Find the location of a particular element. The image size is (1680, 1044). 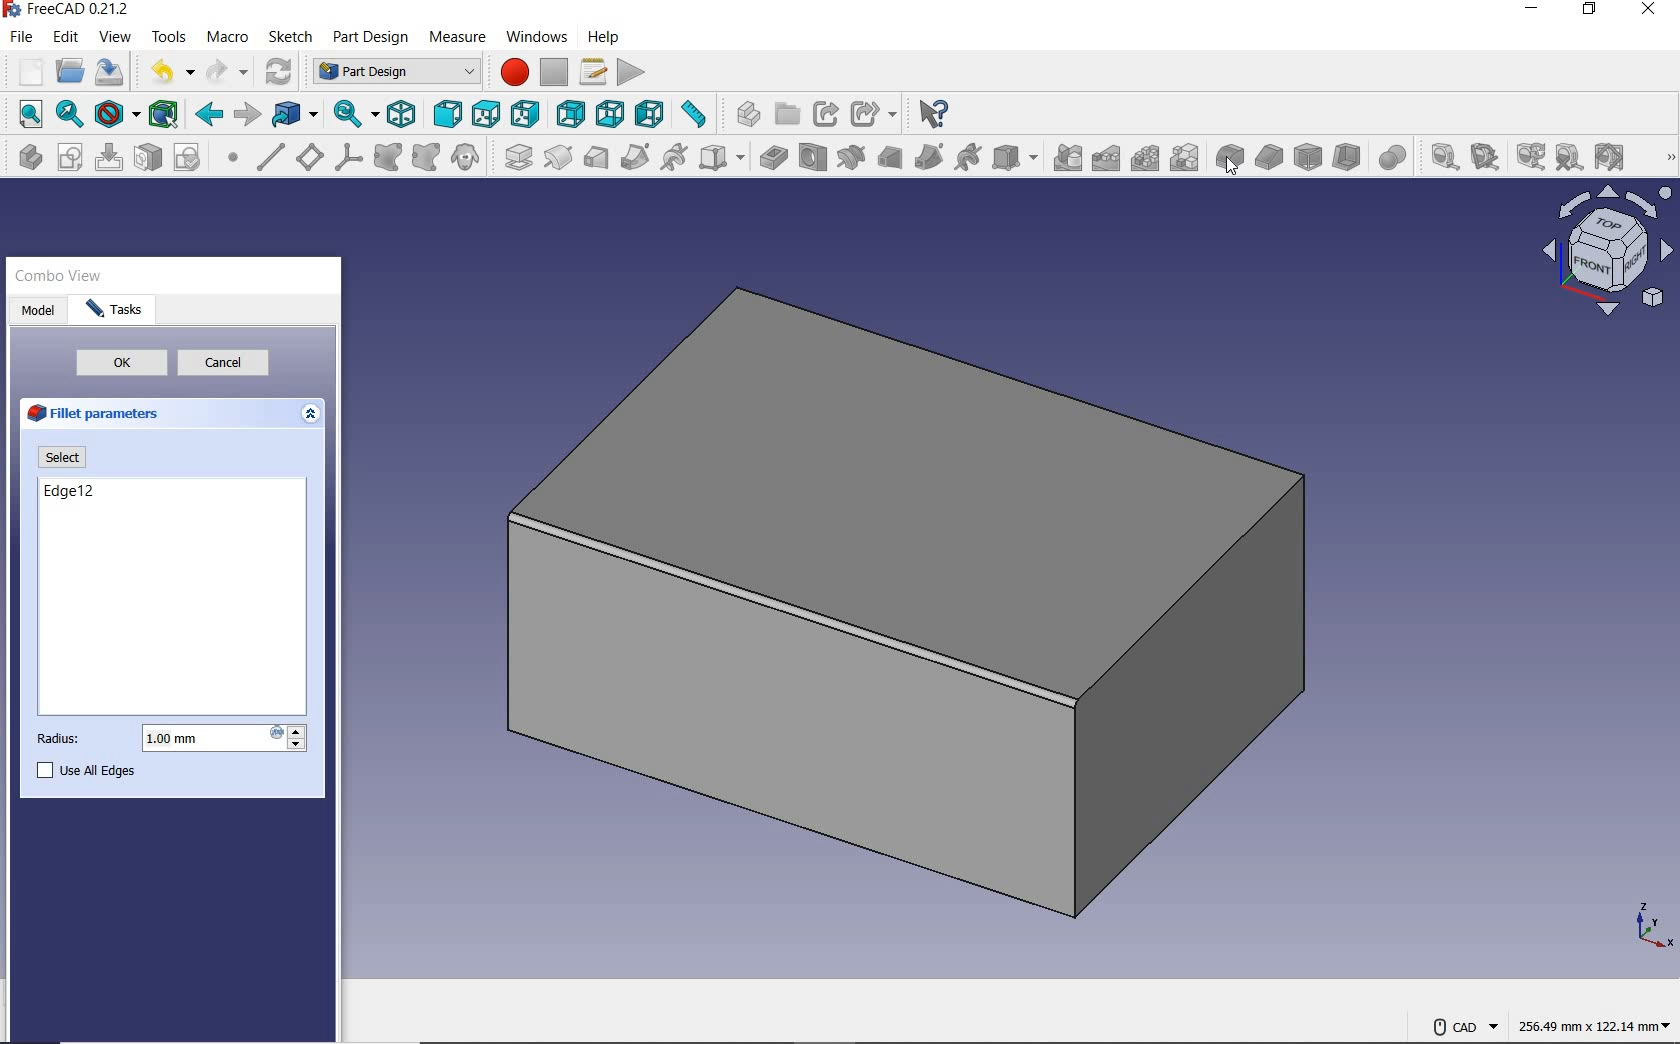

create a subtractive primitive is located at coordinates (1016, 156).